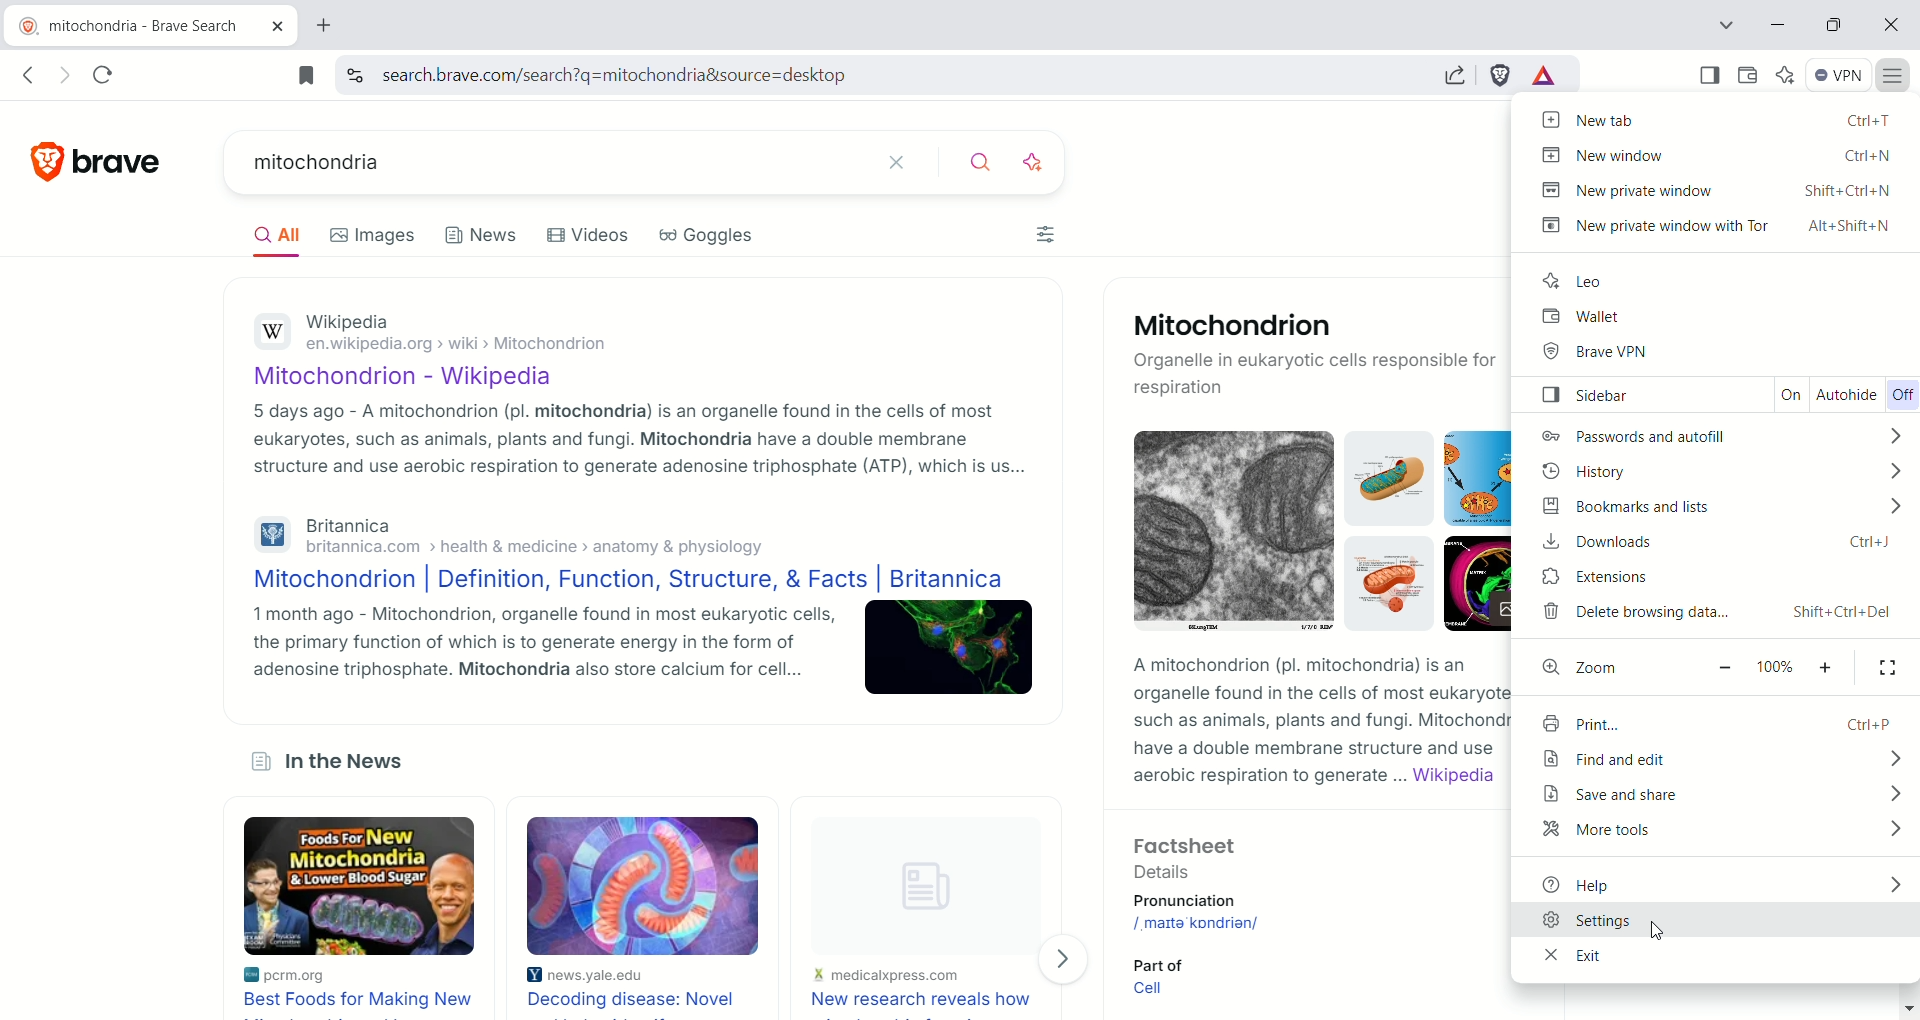 This screenshot has width=1920, height=1020. What do you see at coordinates (1720, 961) in the screenshot?
I see `exit` at bounding box center [1720, 961].